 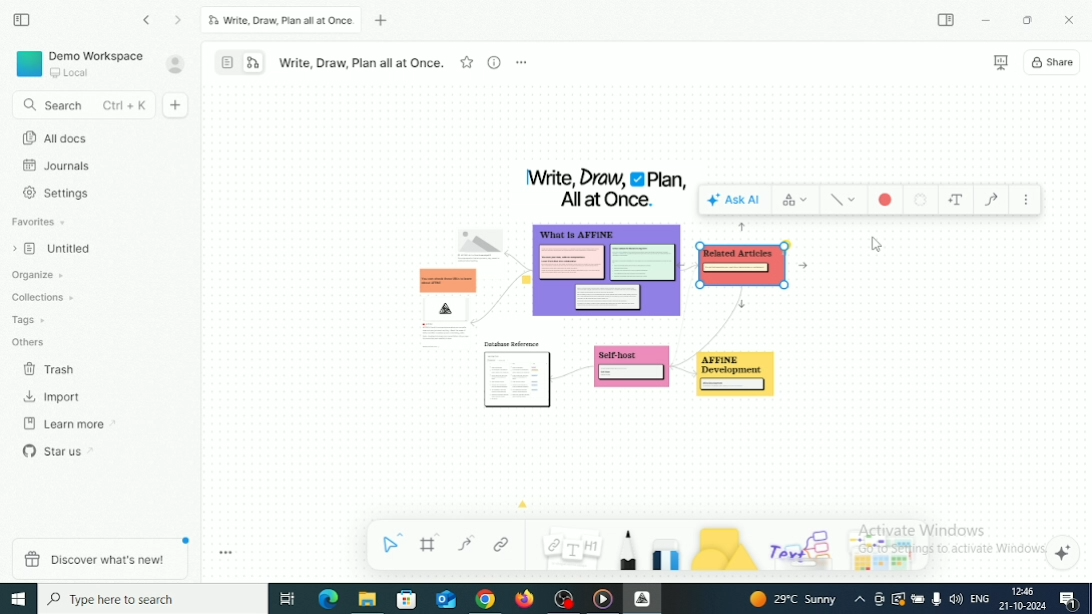 I want to click on Date, so click(x=1021, y=606).